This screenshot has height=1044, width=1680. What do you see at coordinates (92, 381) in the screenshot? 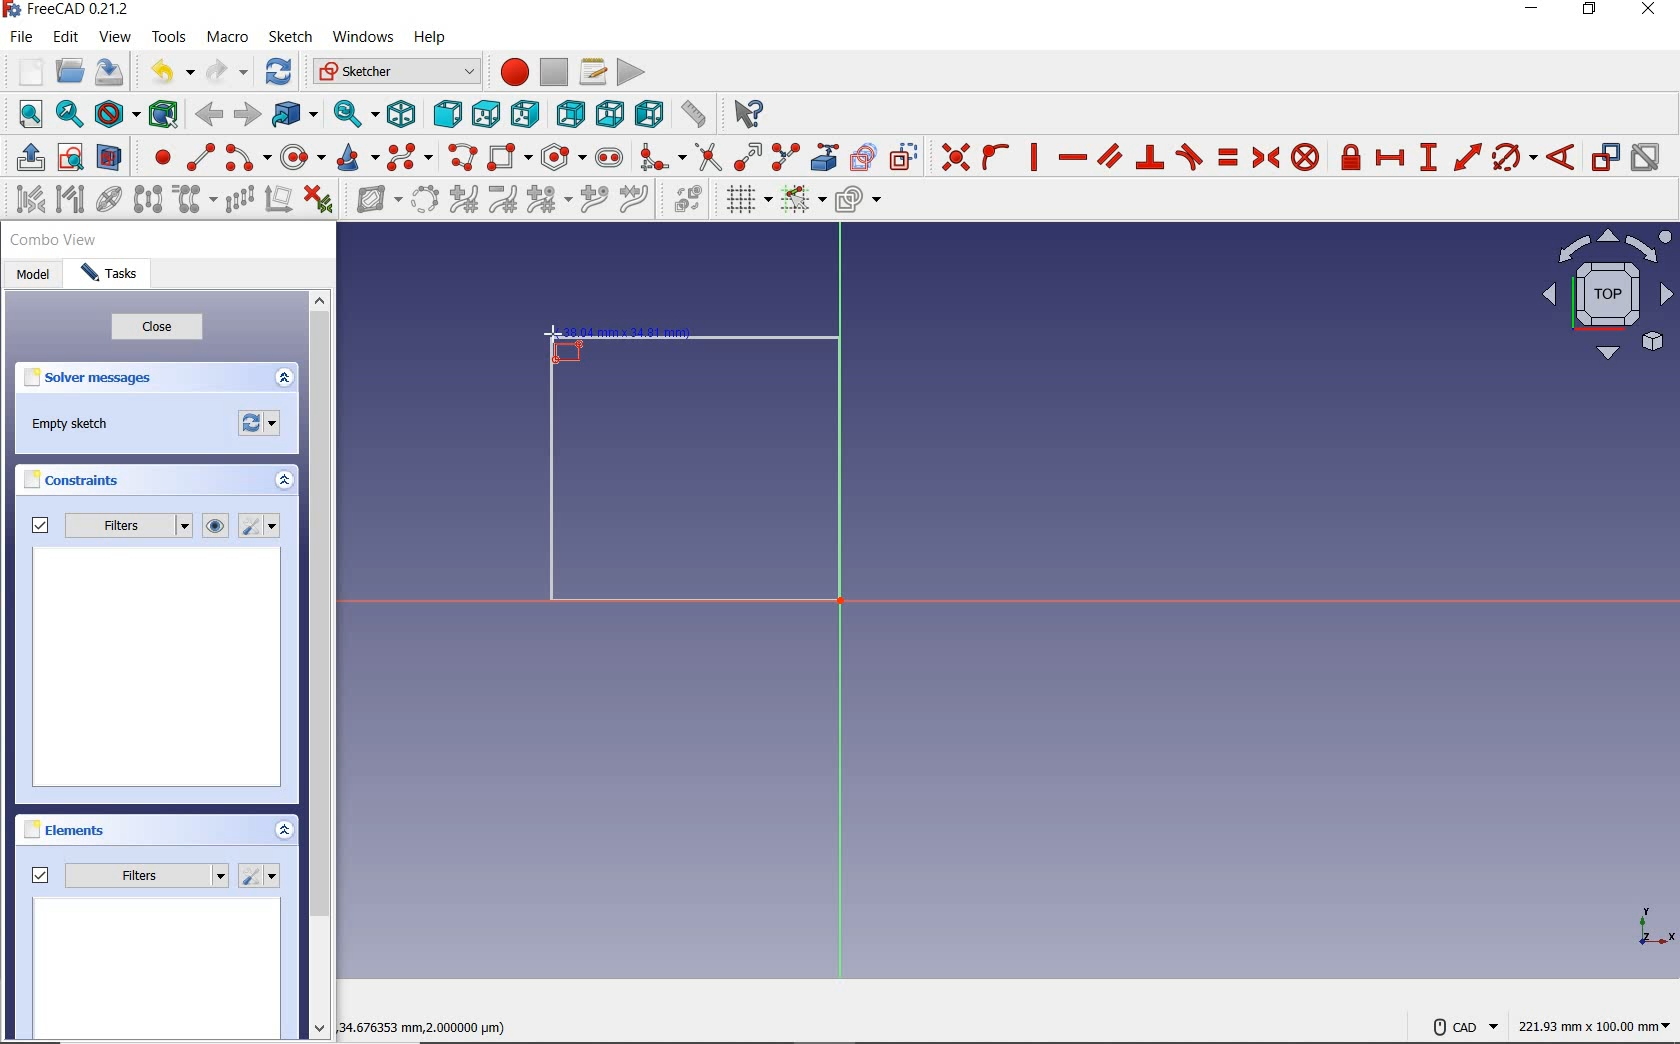
I see `solver messages` at bounding box center [92, 381].